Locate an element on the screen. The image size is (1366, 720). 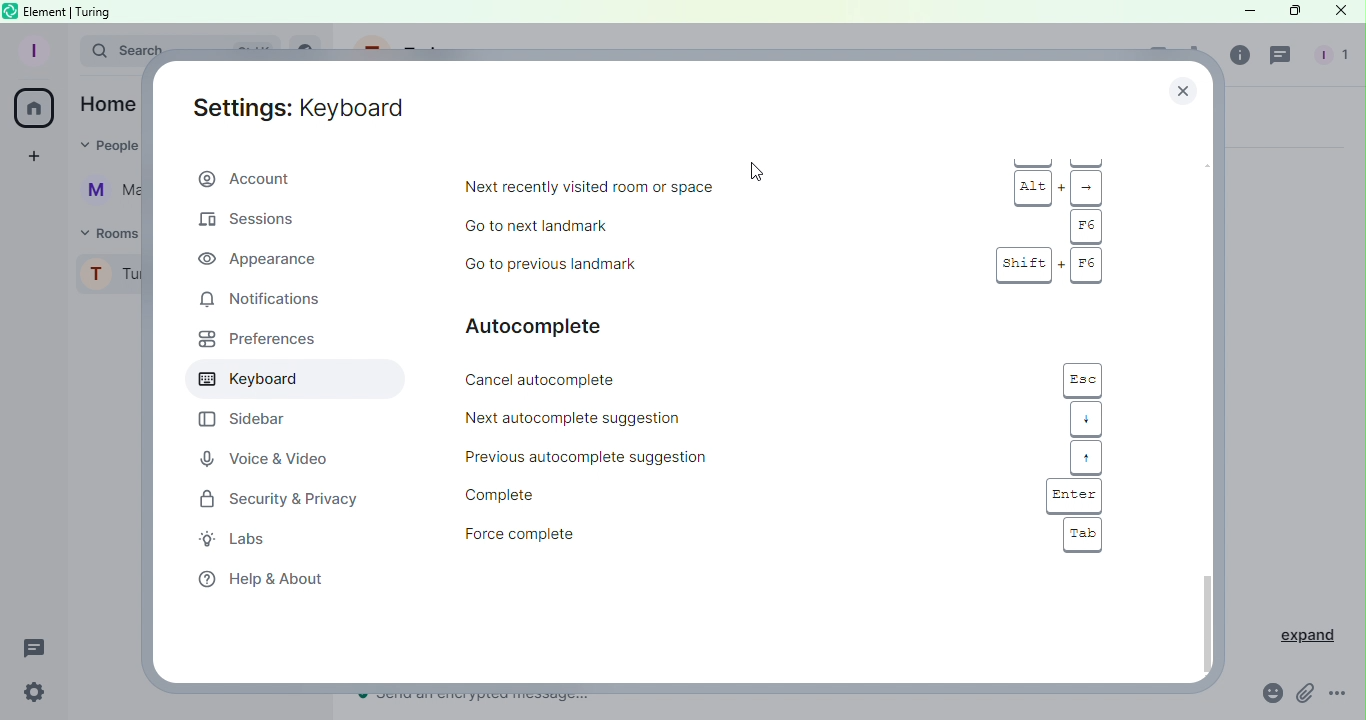
Search bar is located at coordinates (117, 48).